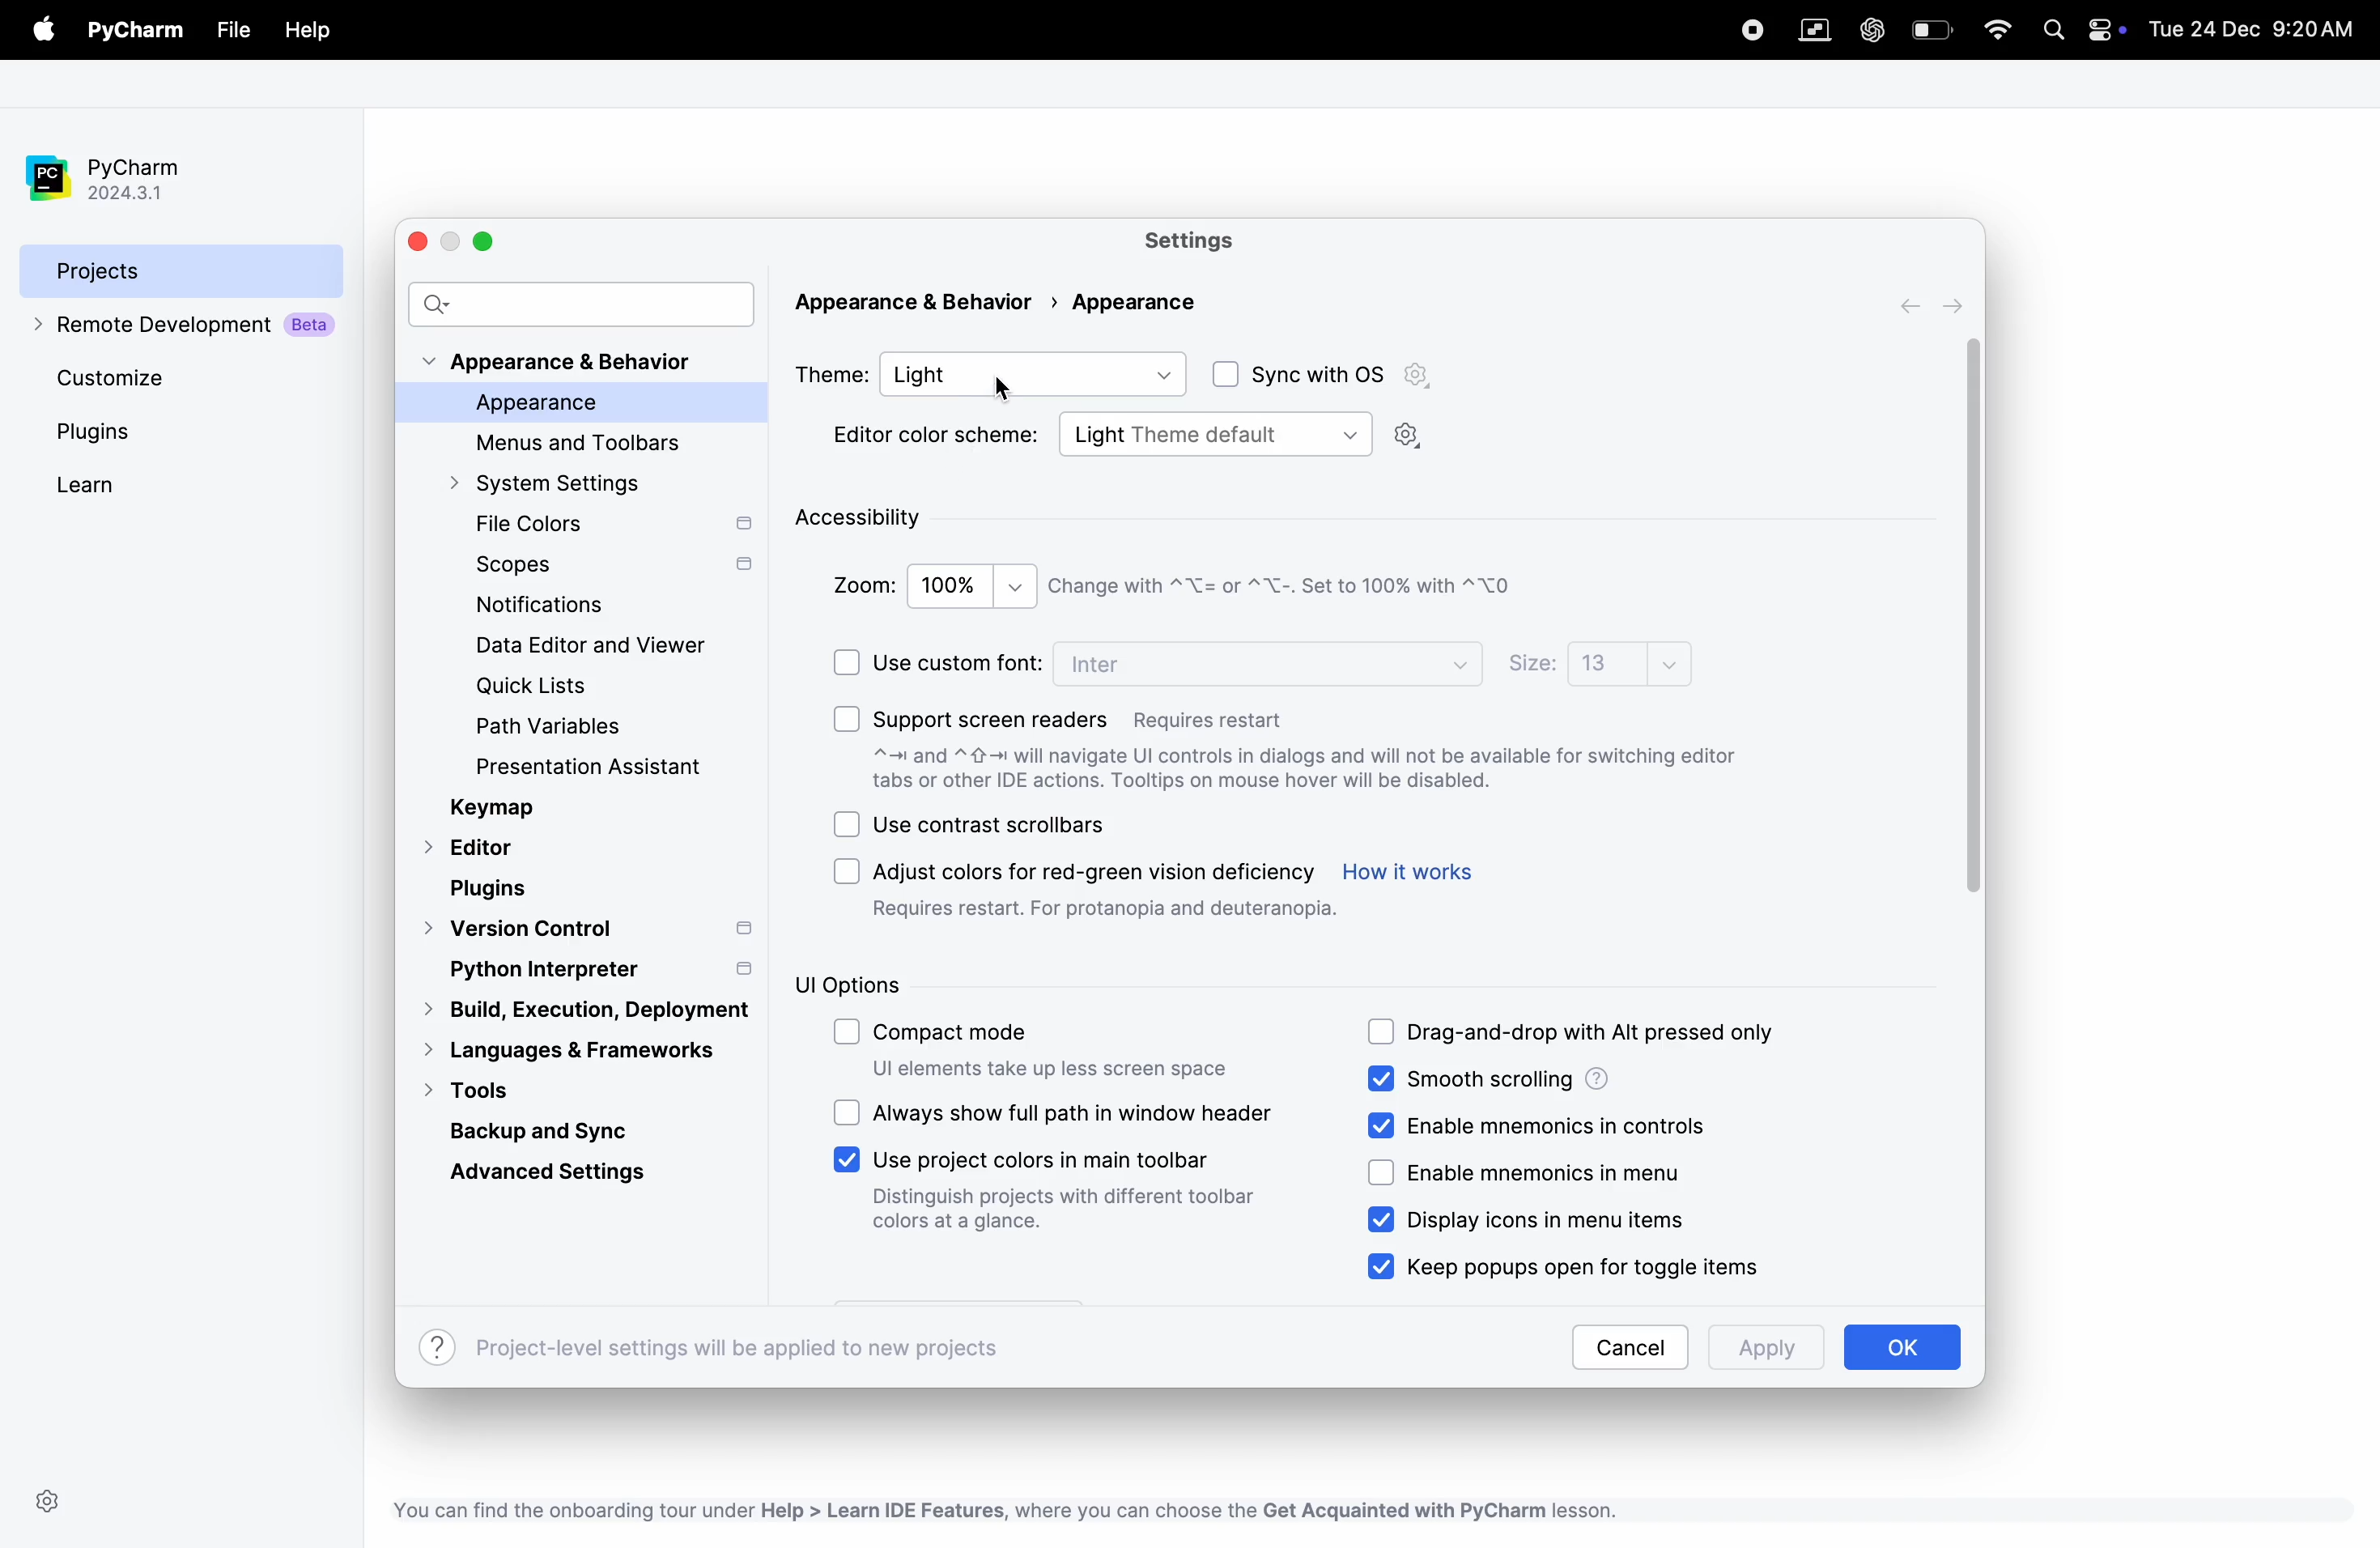  Describe the element at coordinates (1272, 661) in the screenshot. I see `inter` at that location.